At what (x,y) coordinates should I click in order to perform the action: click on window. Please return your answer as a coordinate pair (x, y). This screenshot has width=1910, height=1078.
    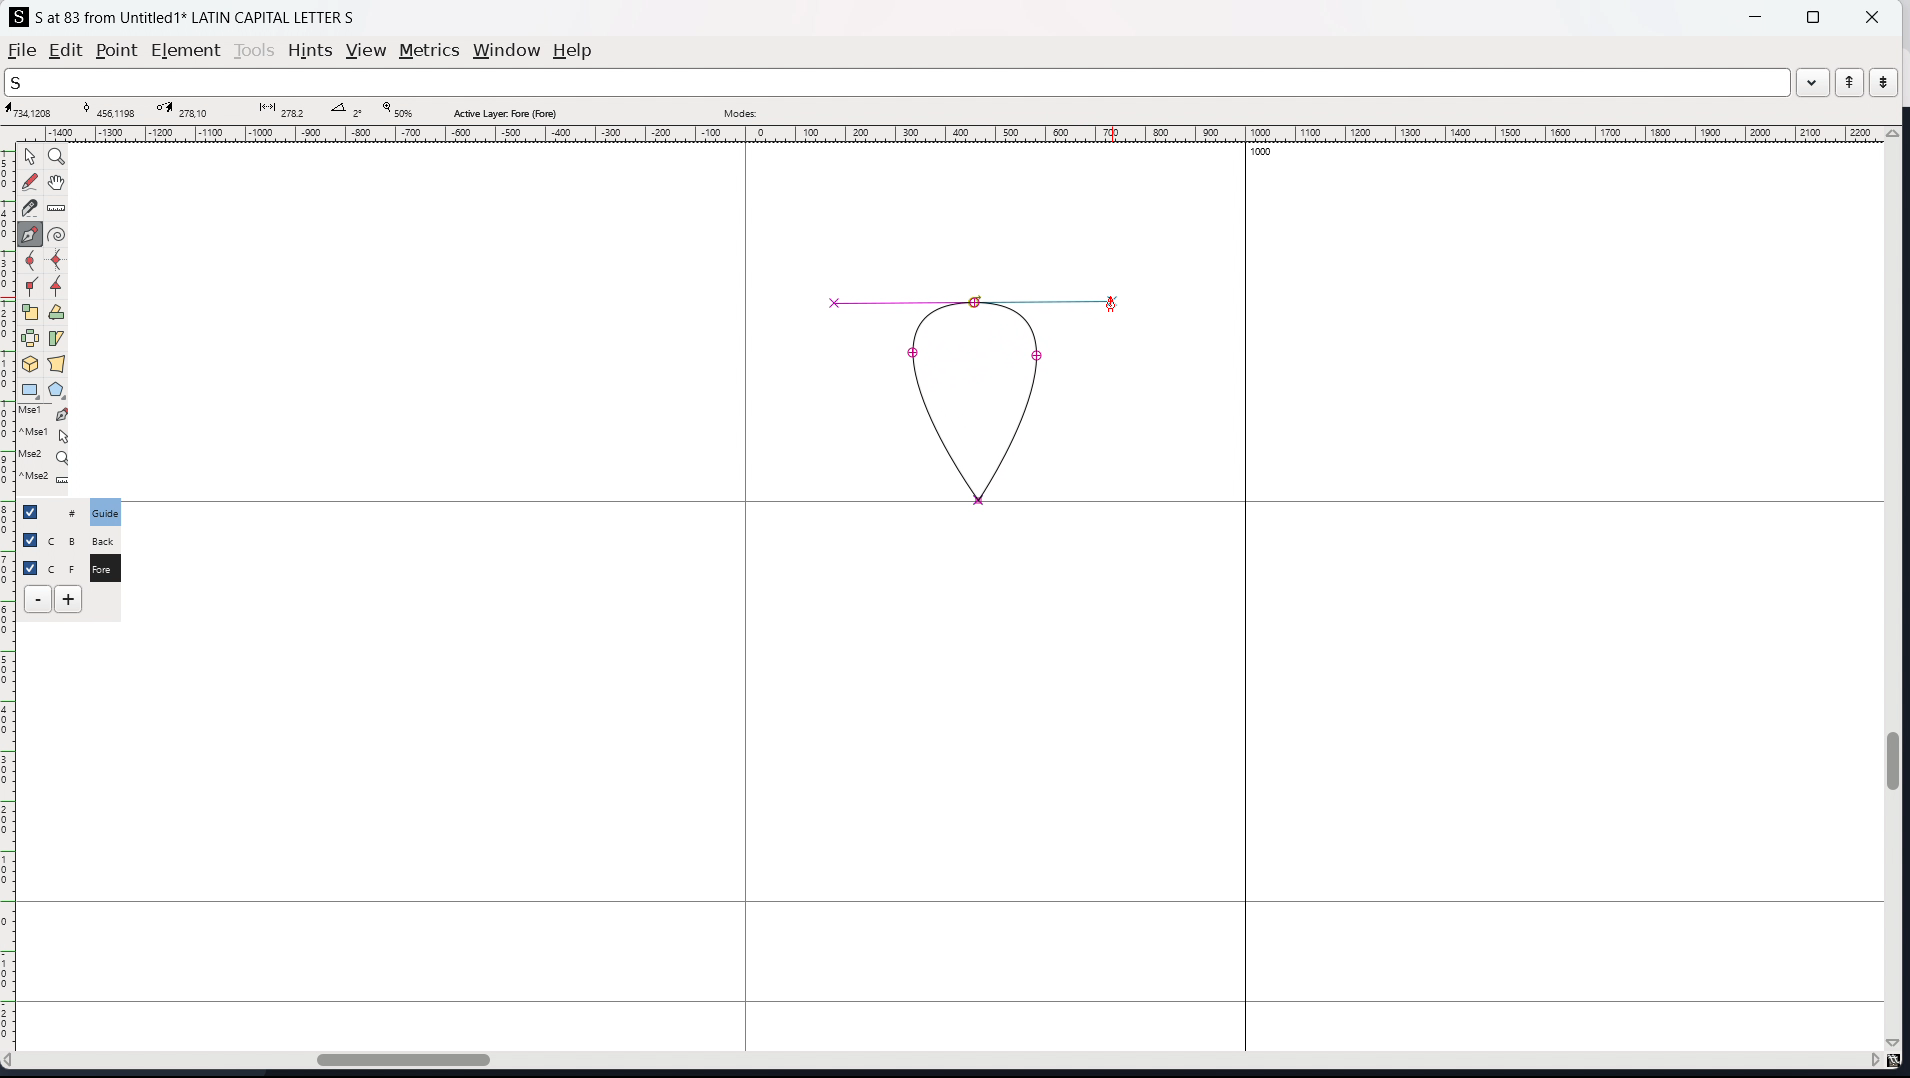
    Looking at the image, I should click on (506, 51).